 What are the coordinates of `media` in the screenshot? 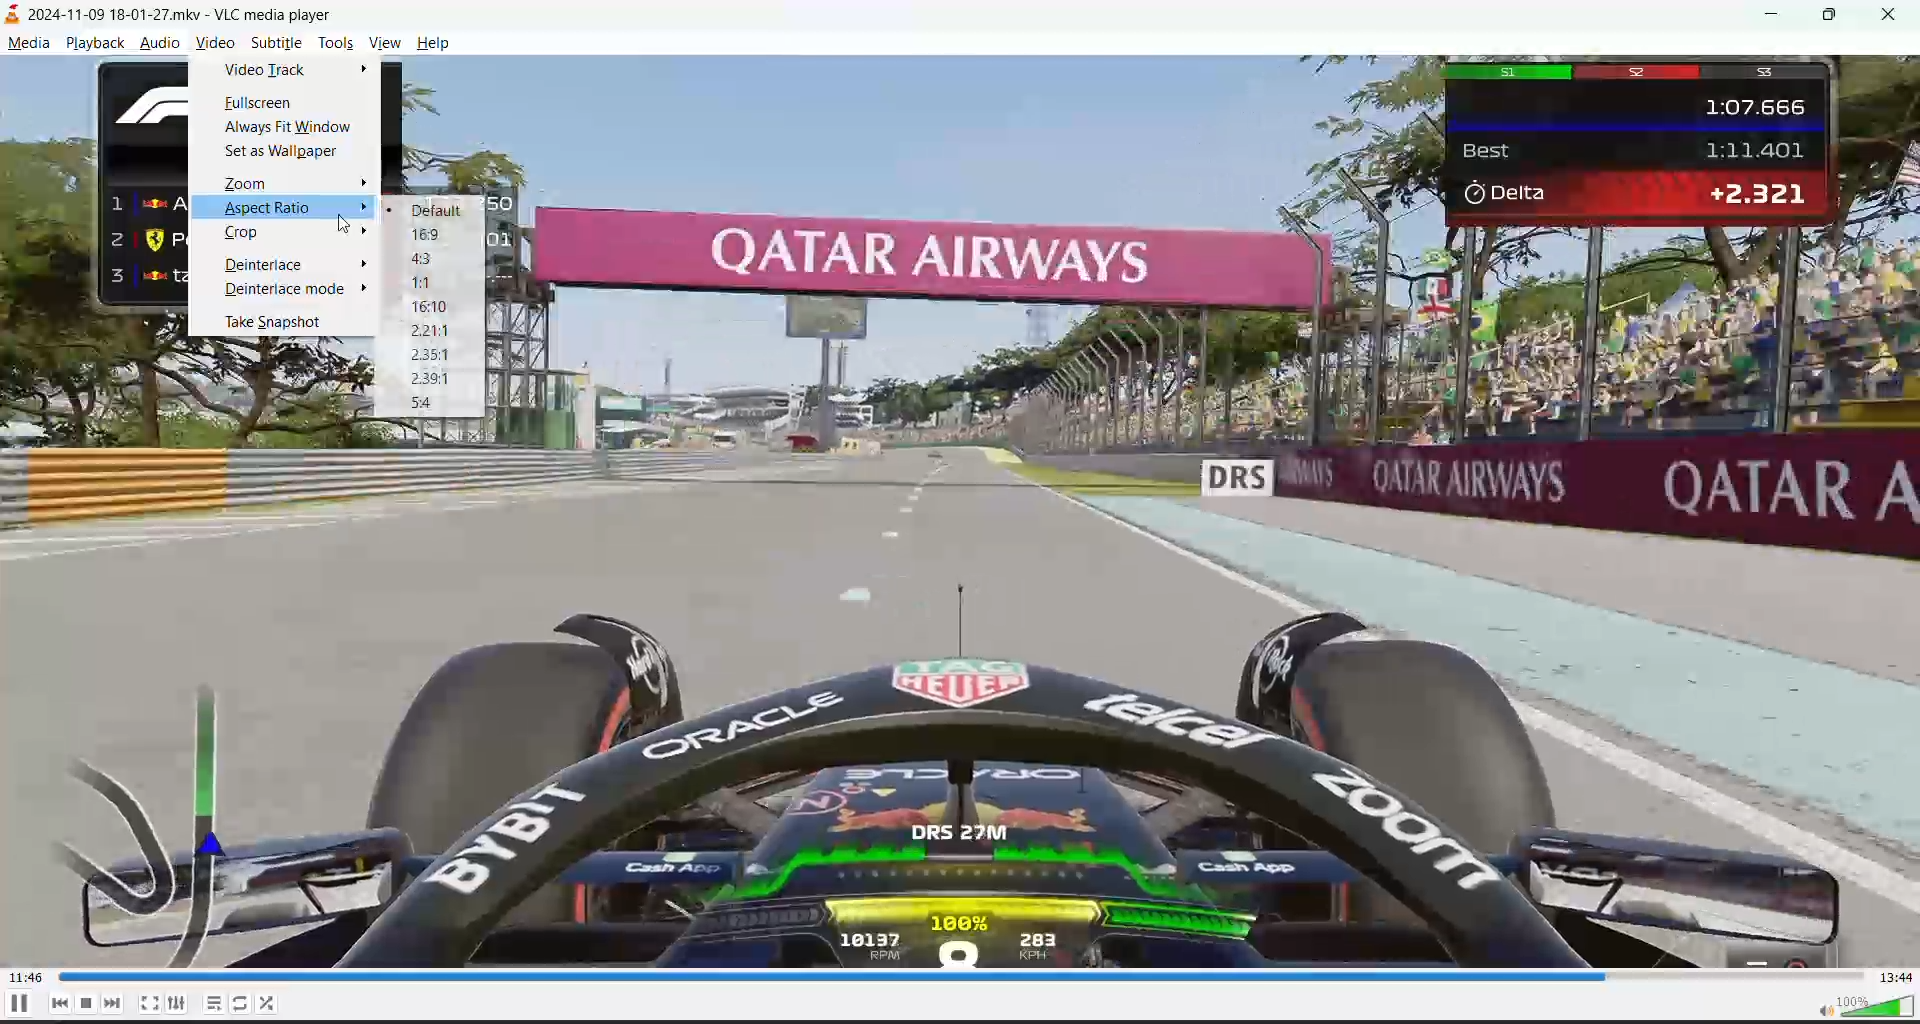 It's located at (28, 45).